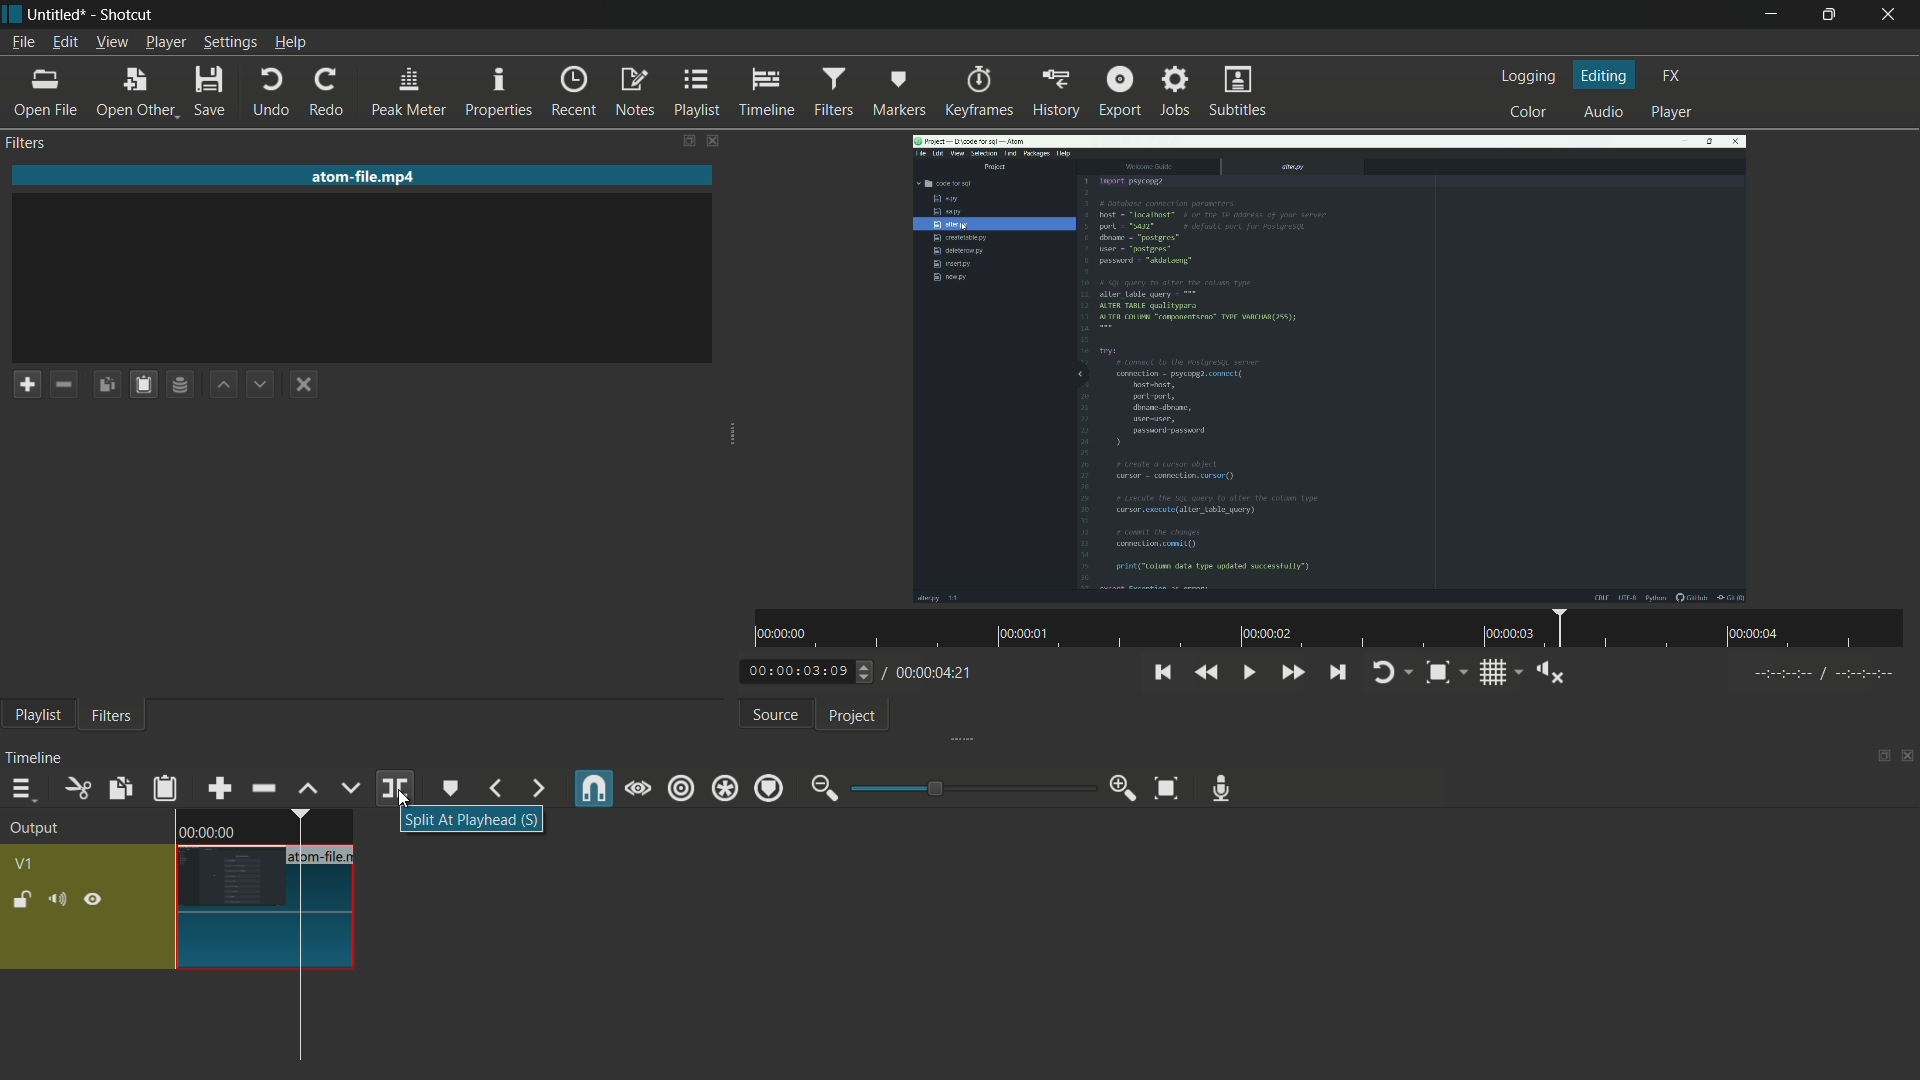 This screenshot has width=1920, height=1080. What do you see at coordinates (593, 788) in the screenshot?
I see `snap` at bounding box center [593, 788].